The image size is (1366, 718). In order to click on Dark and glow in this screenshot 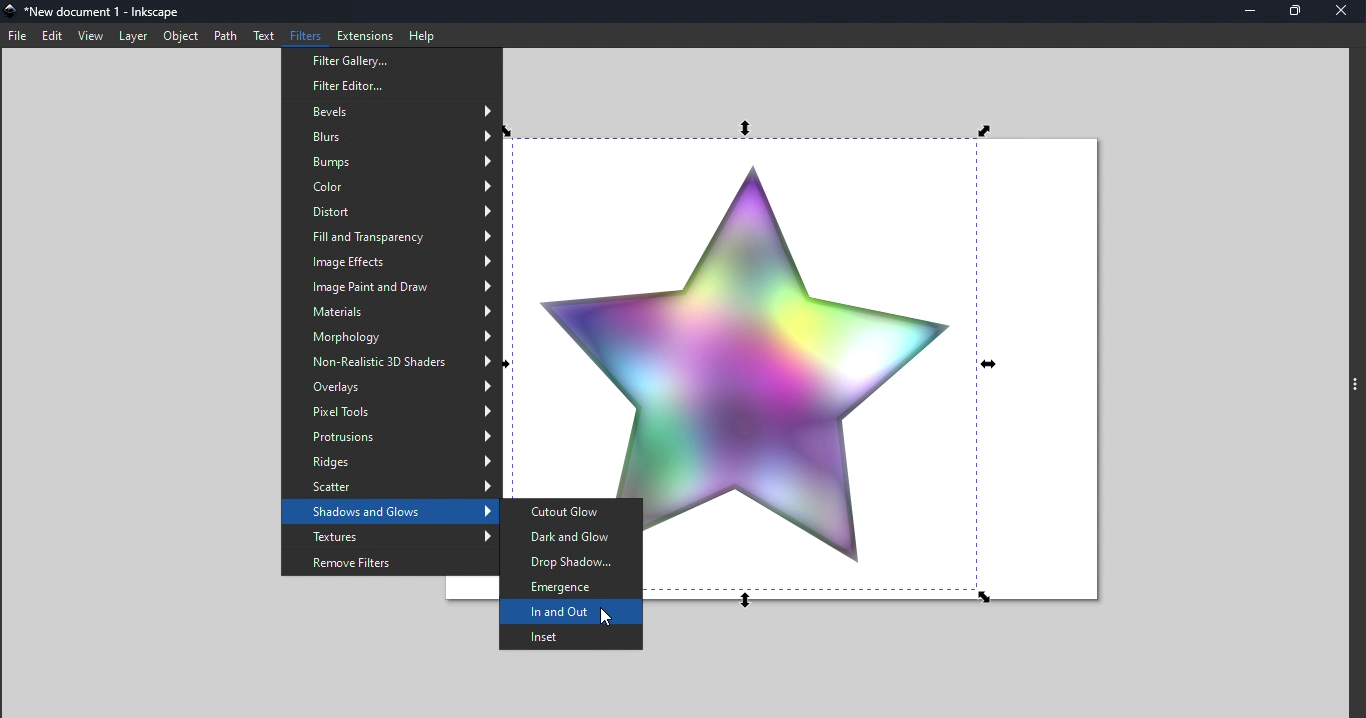, I will do `click(571, 534)`.